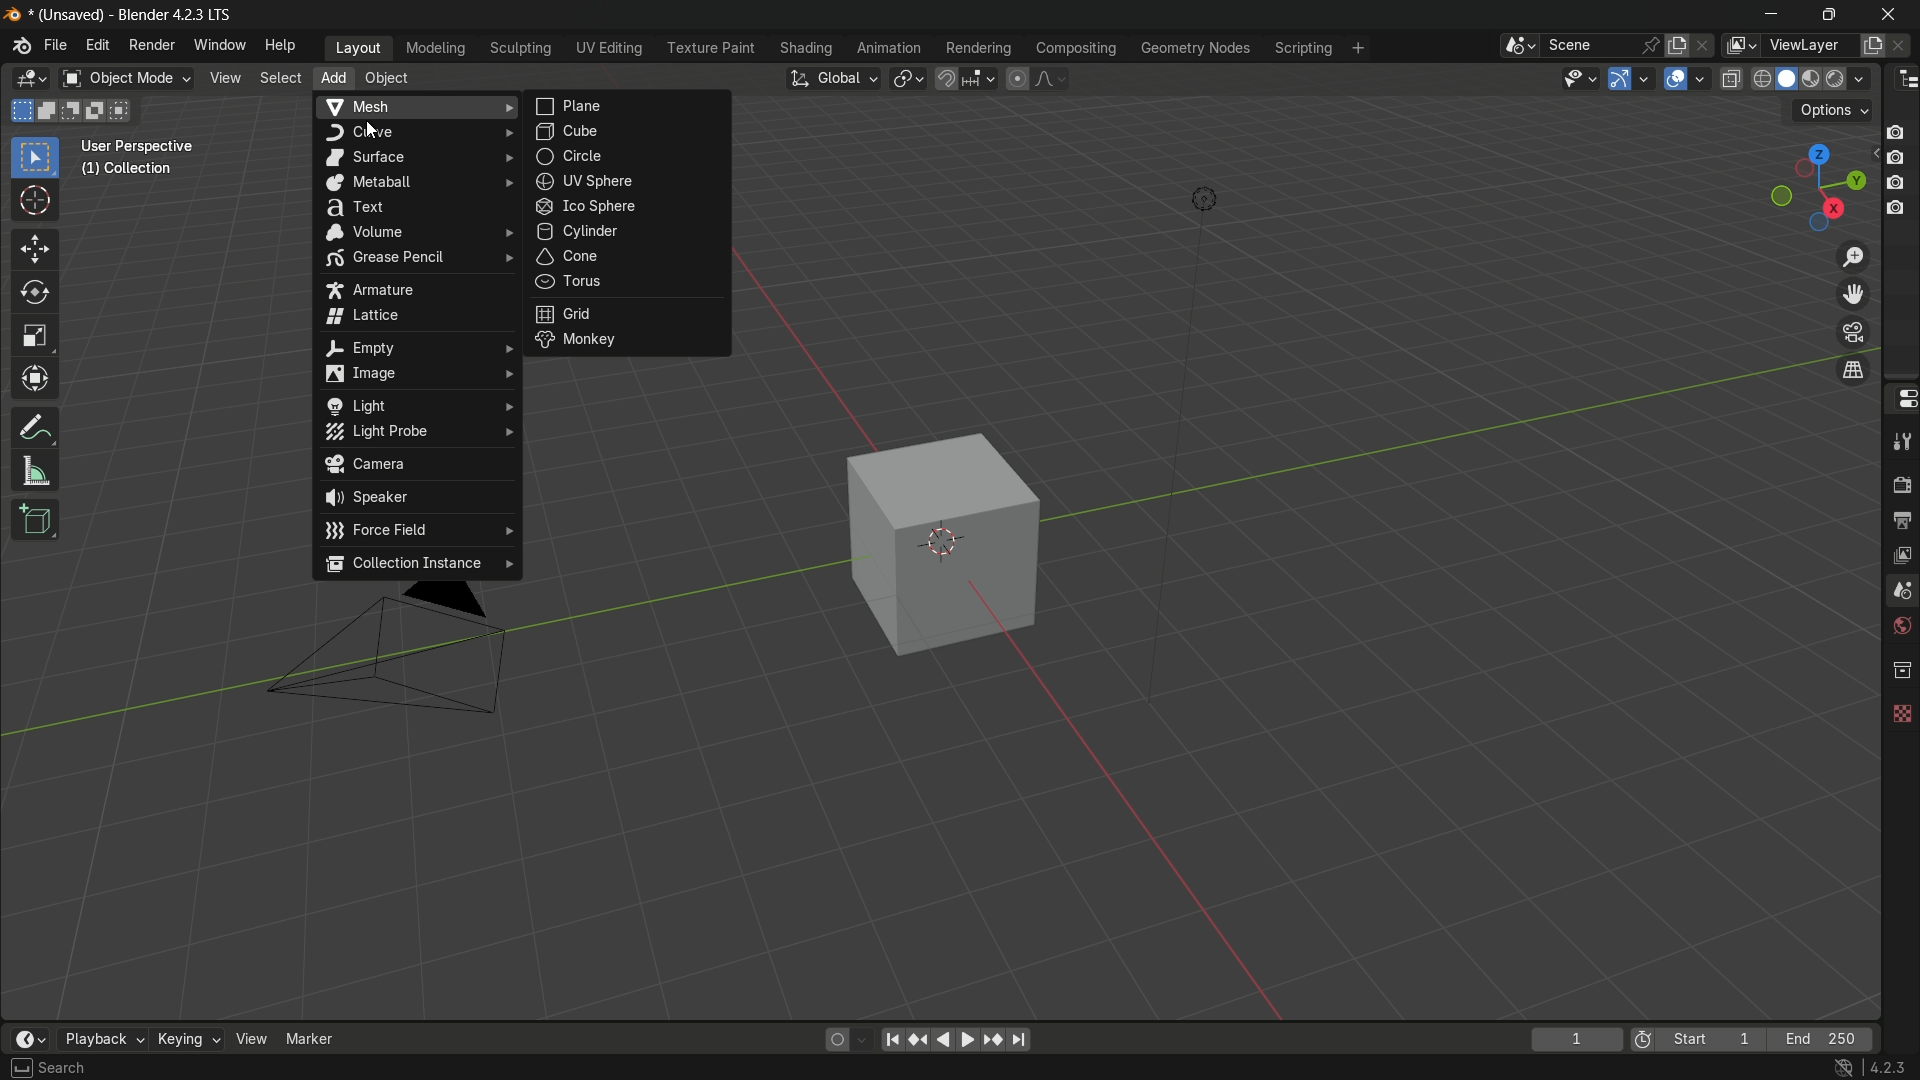 This screenshot has height=1080, width=1920. What do you see at coordinates (891, 50) in the screenshot?
I see `animation menu` at bounding box center [891, 50].